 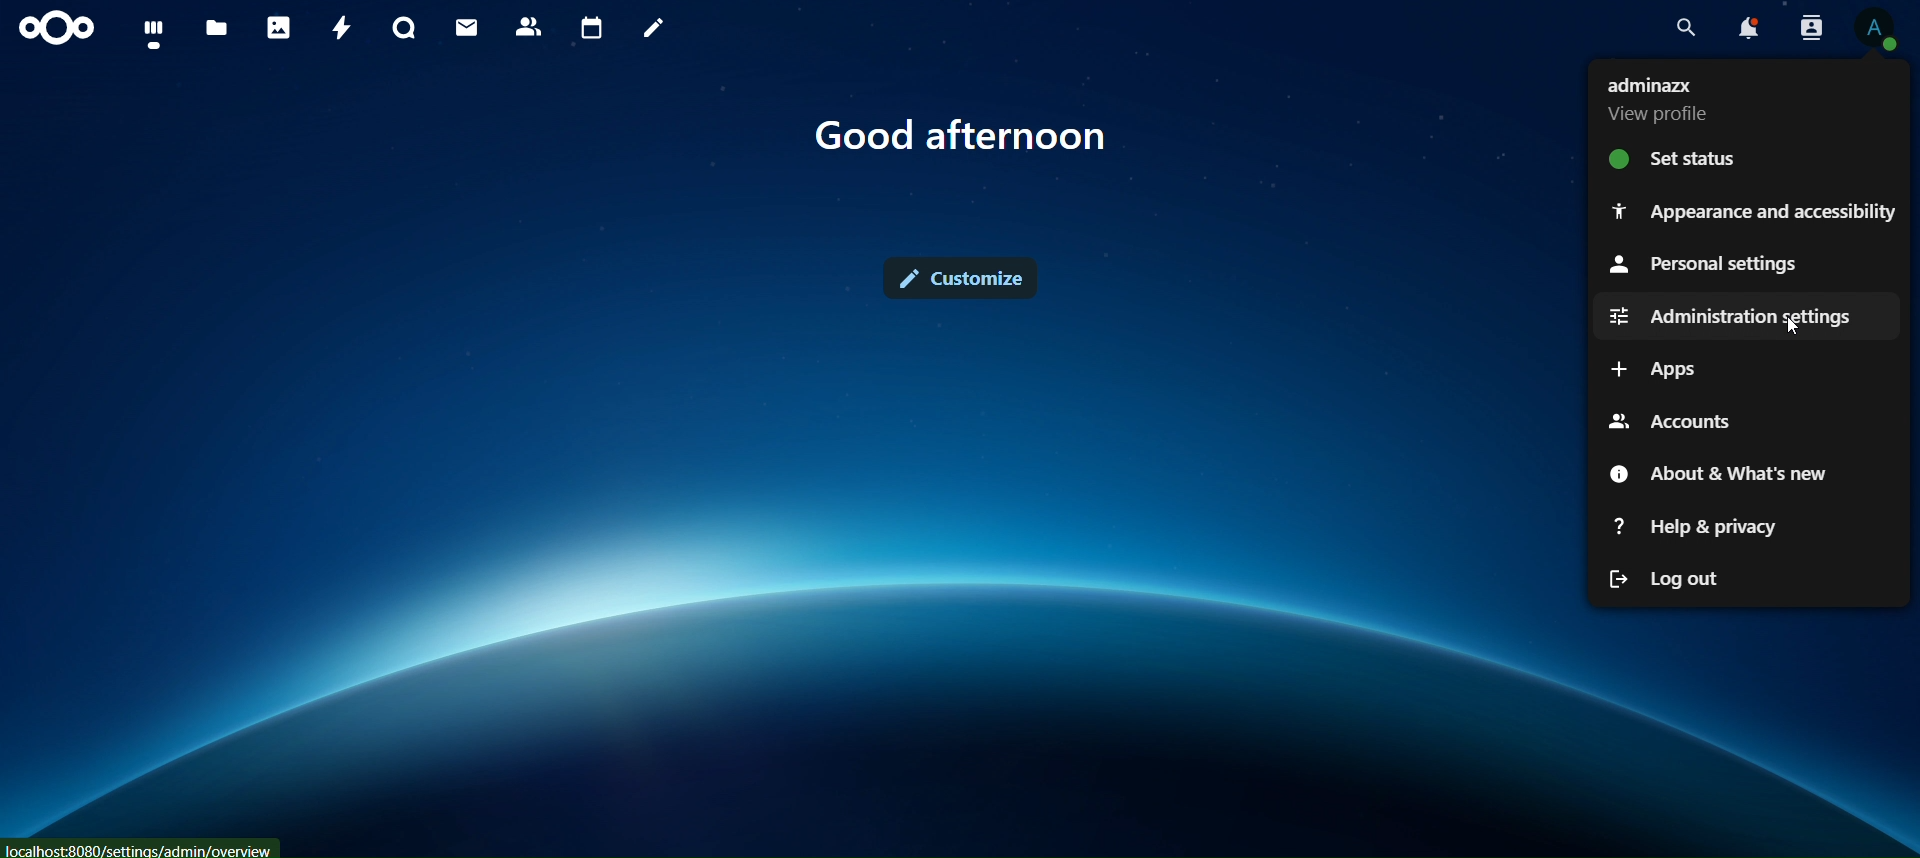 I want to click on dashboard, so click(x=155, y=32).